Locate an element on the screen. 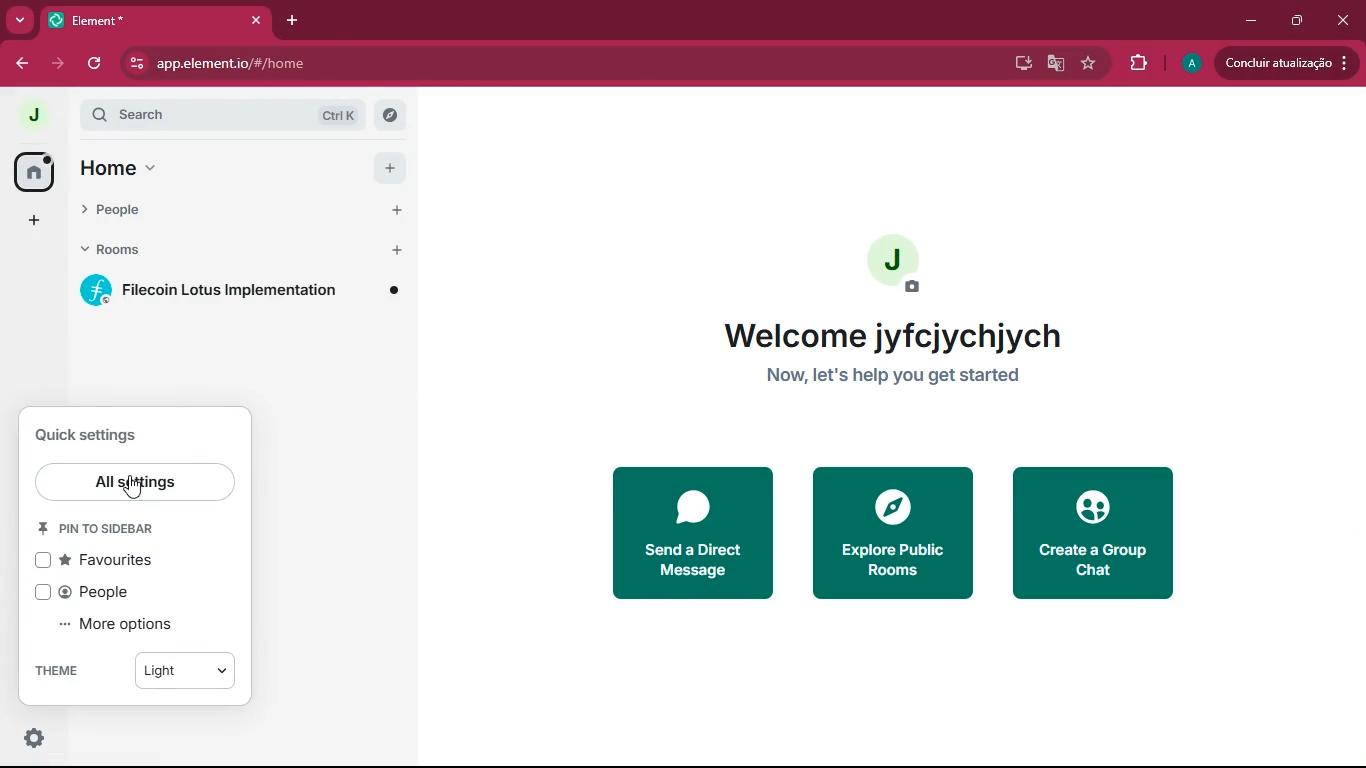  profile is located at coordinates (31, 113).